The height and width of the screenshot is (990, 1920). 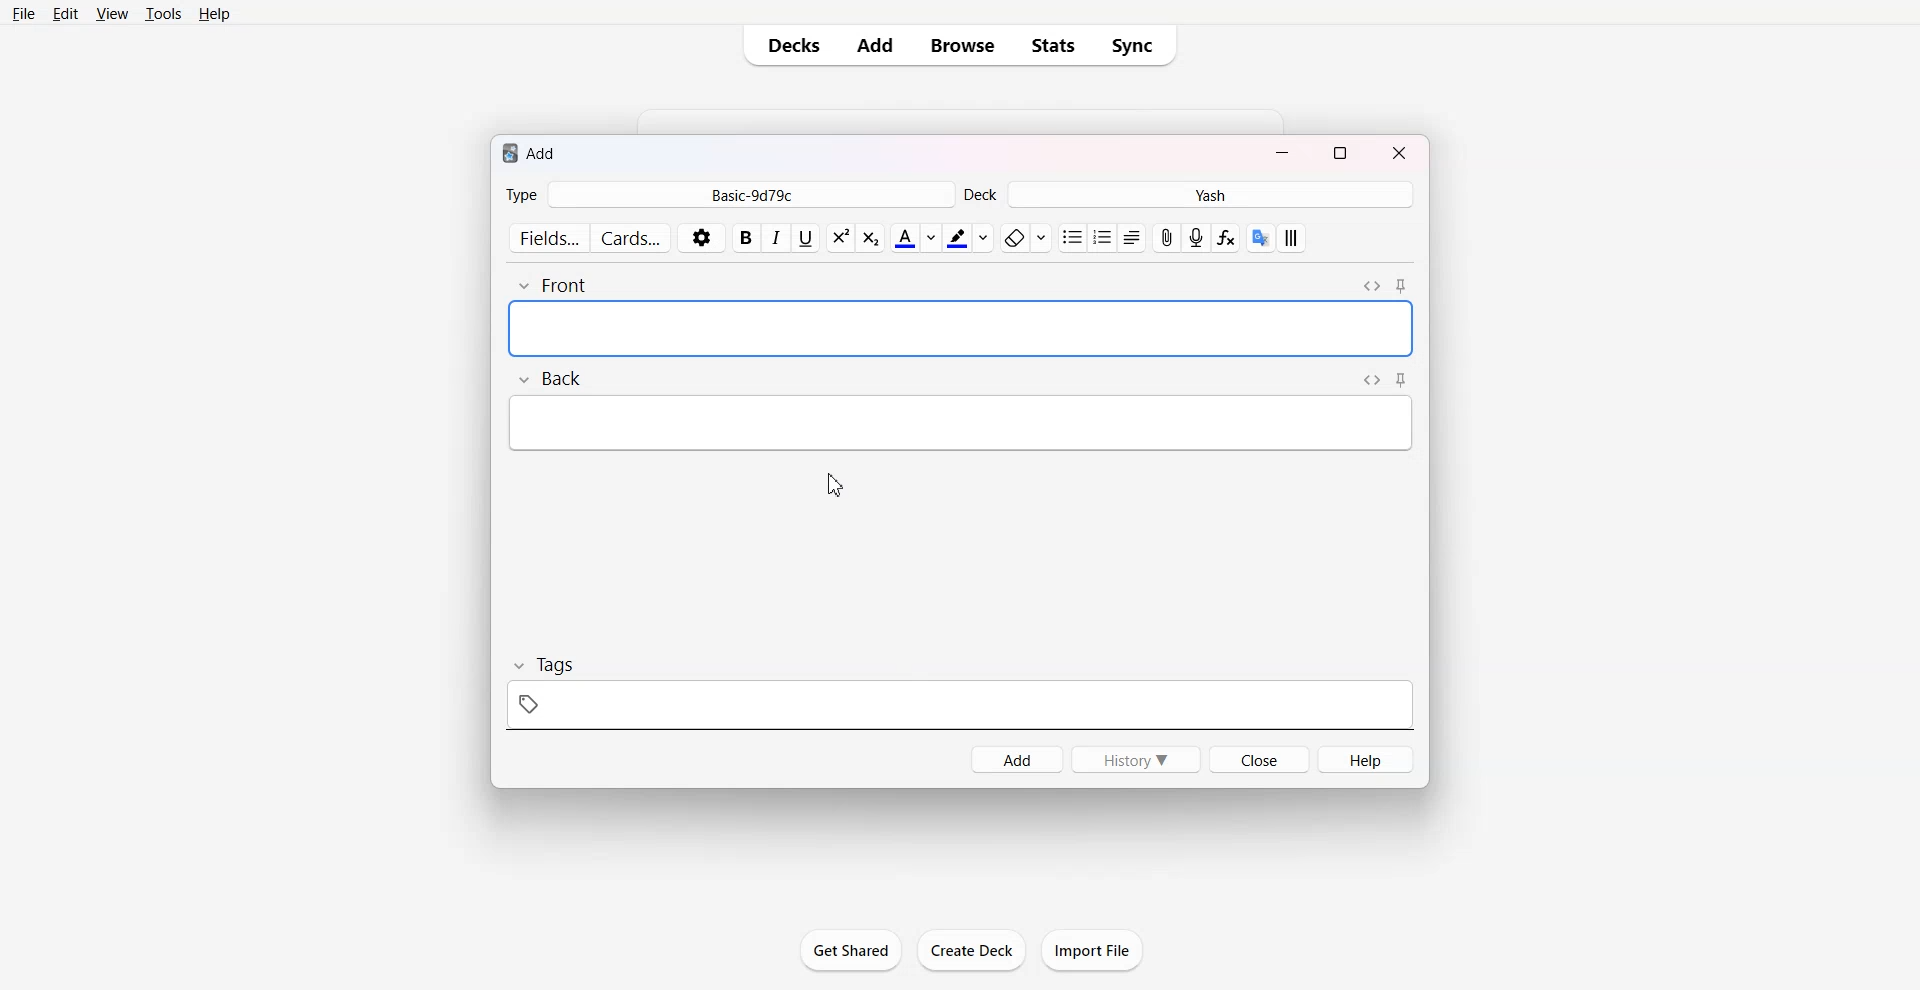 I want to click on Get Shared, so click(x=851, y=950).